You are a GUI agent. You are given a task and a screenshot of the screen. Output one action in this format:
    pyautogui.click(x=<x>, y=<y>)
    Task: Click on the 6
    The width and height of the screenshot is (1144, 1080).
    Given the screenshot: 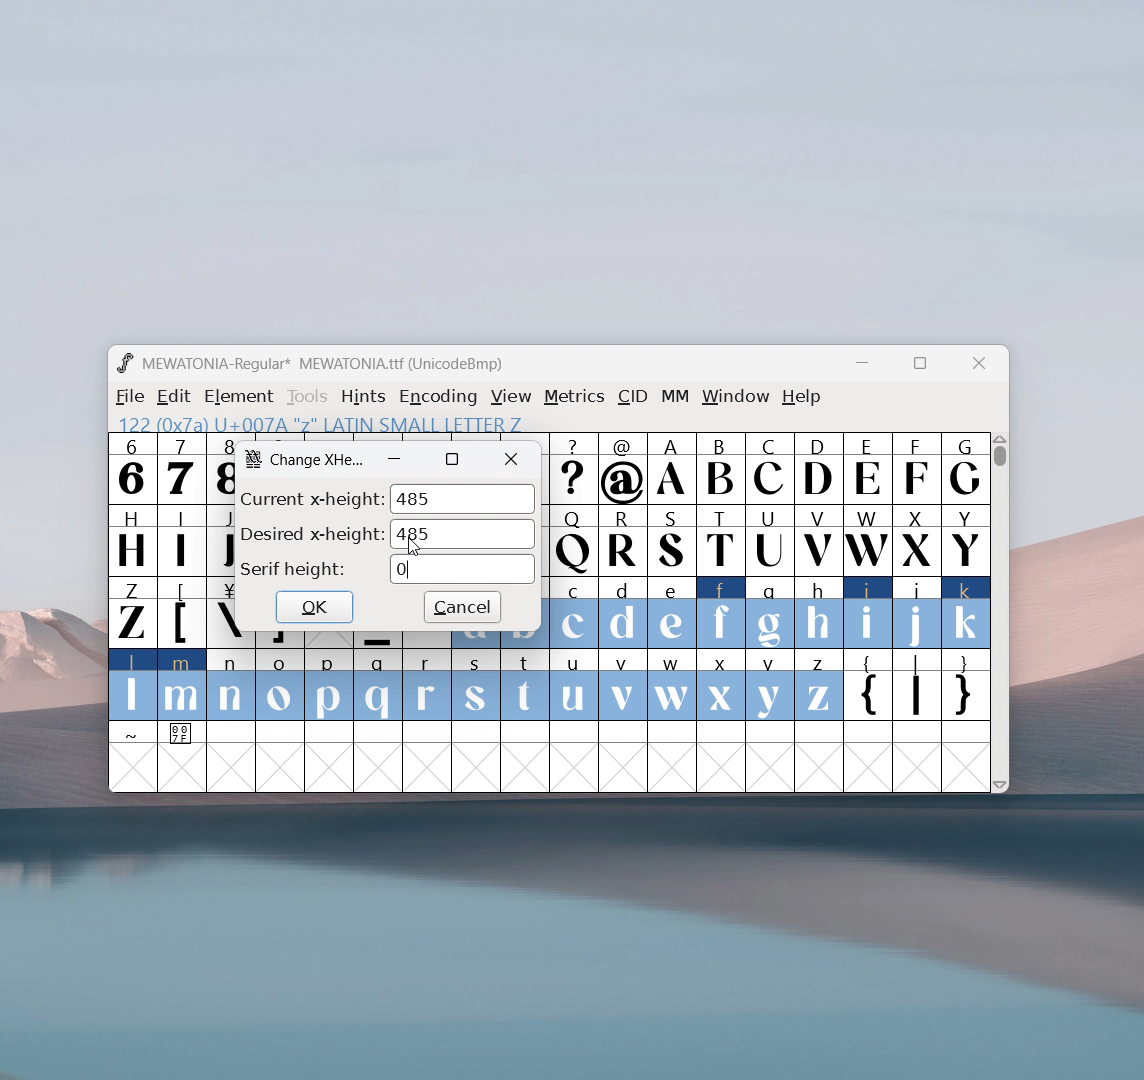 What is the action you would take?
    pyautogui.click(x=132, y=468)
    